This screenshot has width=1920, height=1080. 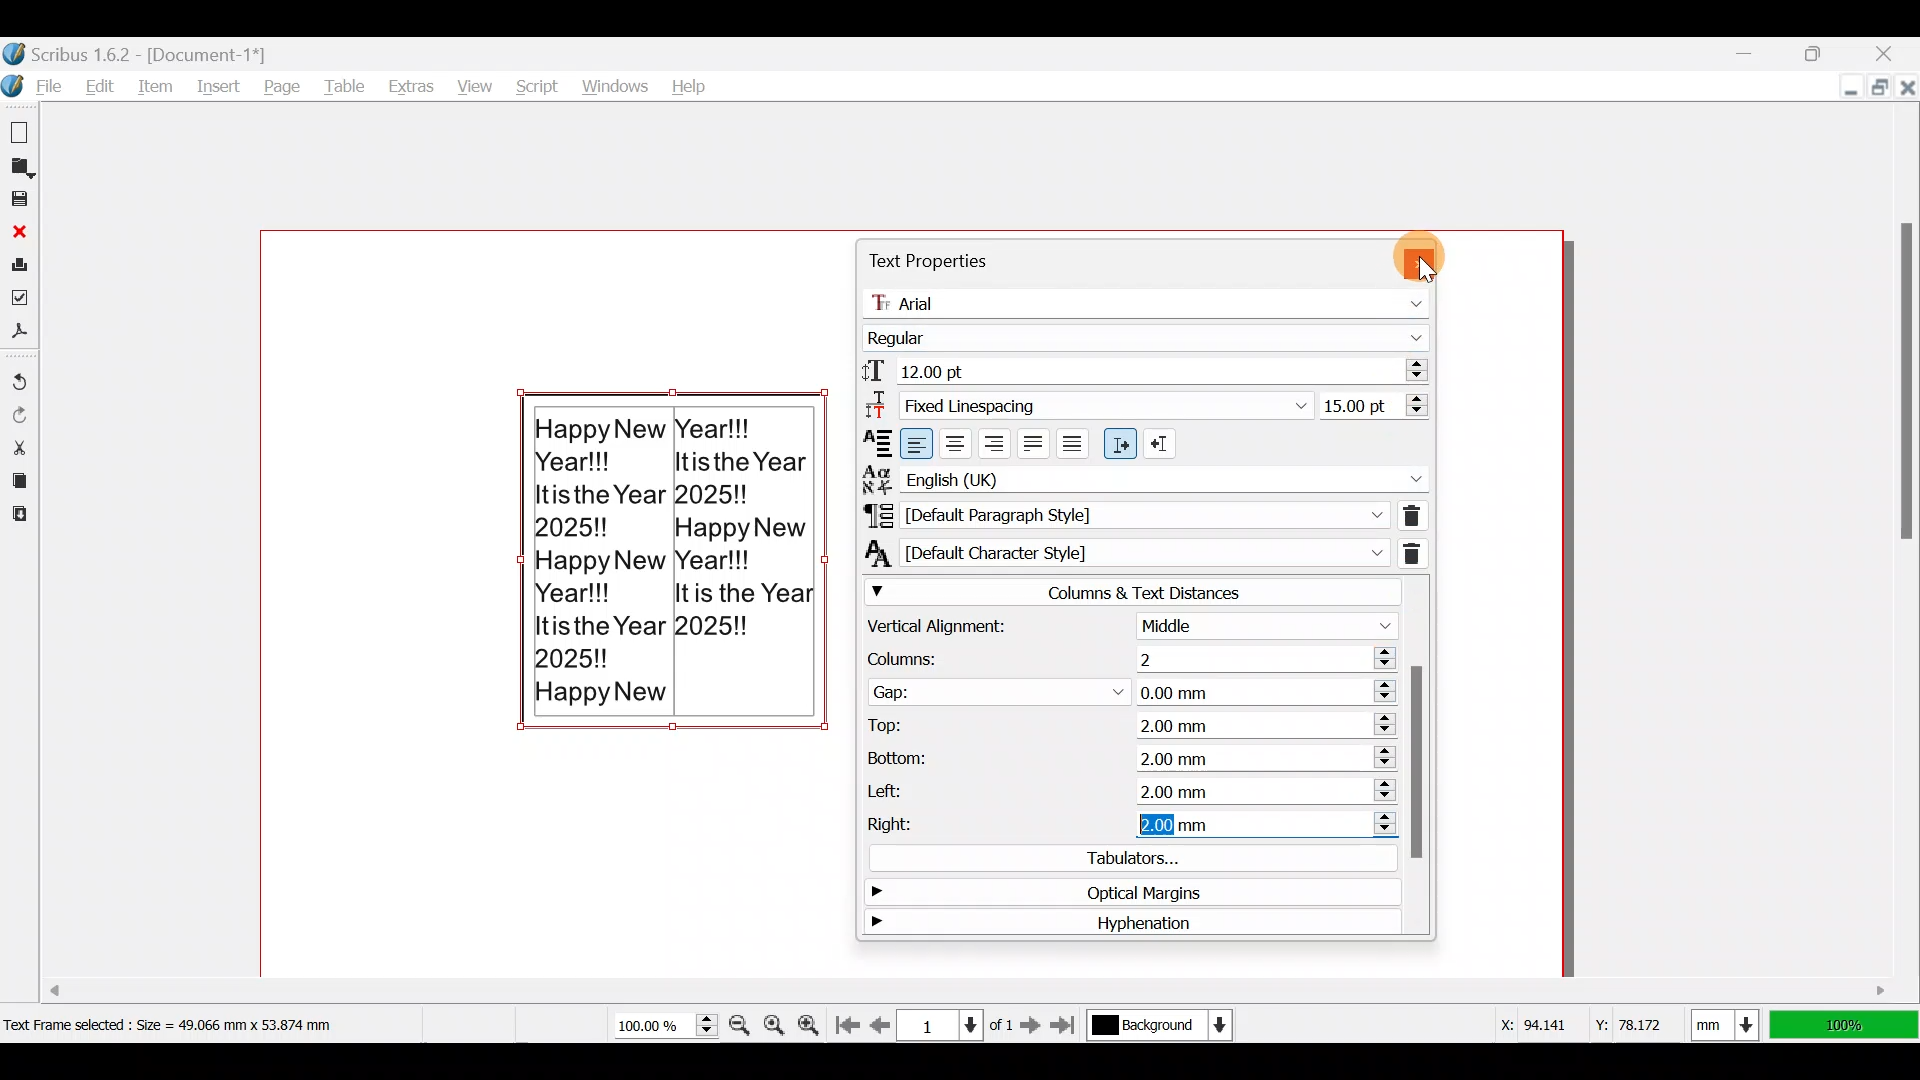 What do you see at coordinates (23, 335) in the screenshot?
I see `Save as PDF` at bounding box center [23, 335].